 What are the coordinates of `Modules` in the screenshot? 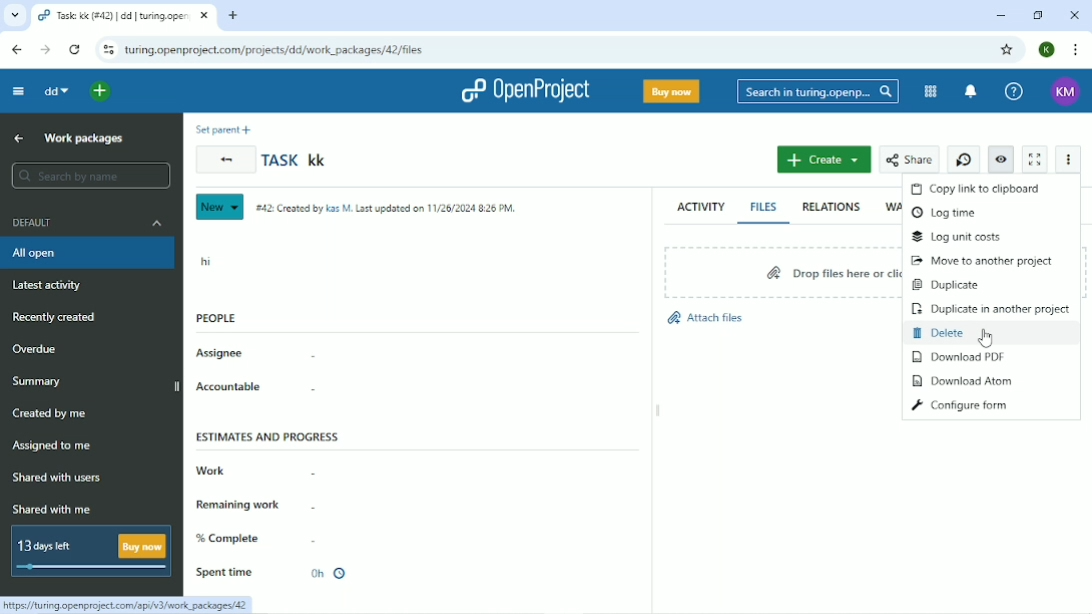 It's located at (931, 92).